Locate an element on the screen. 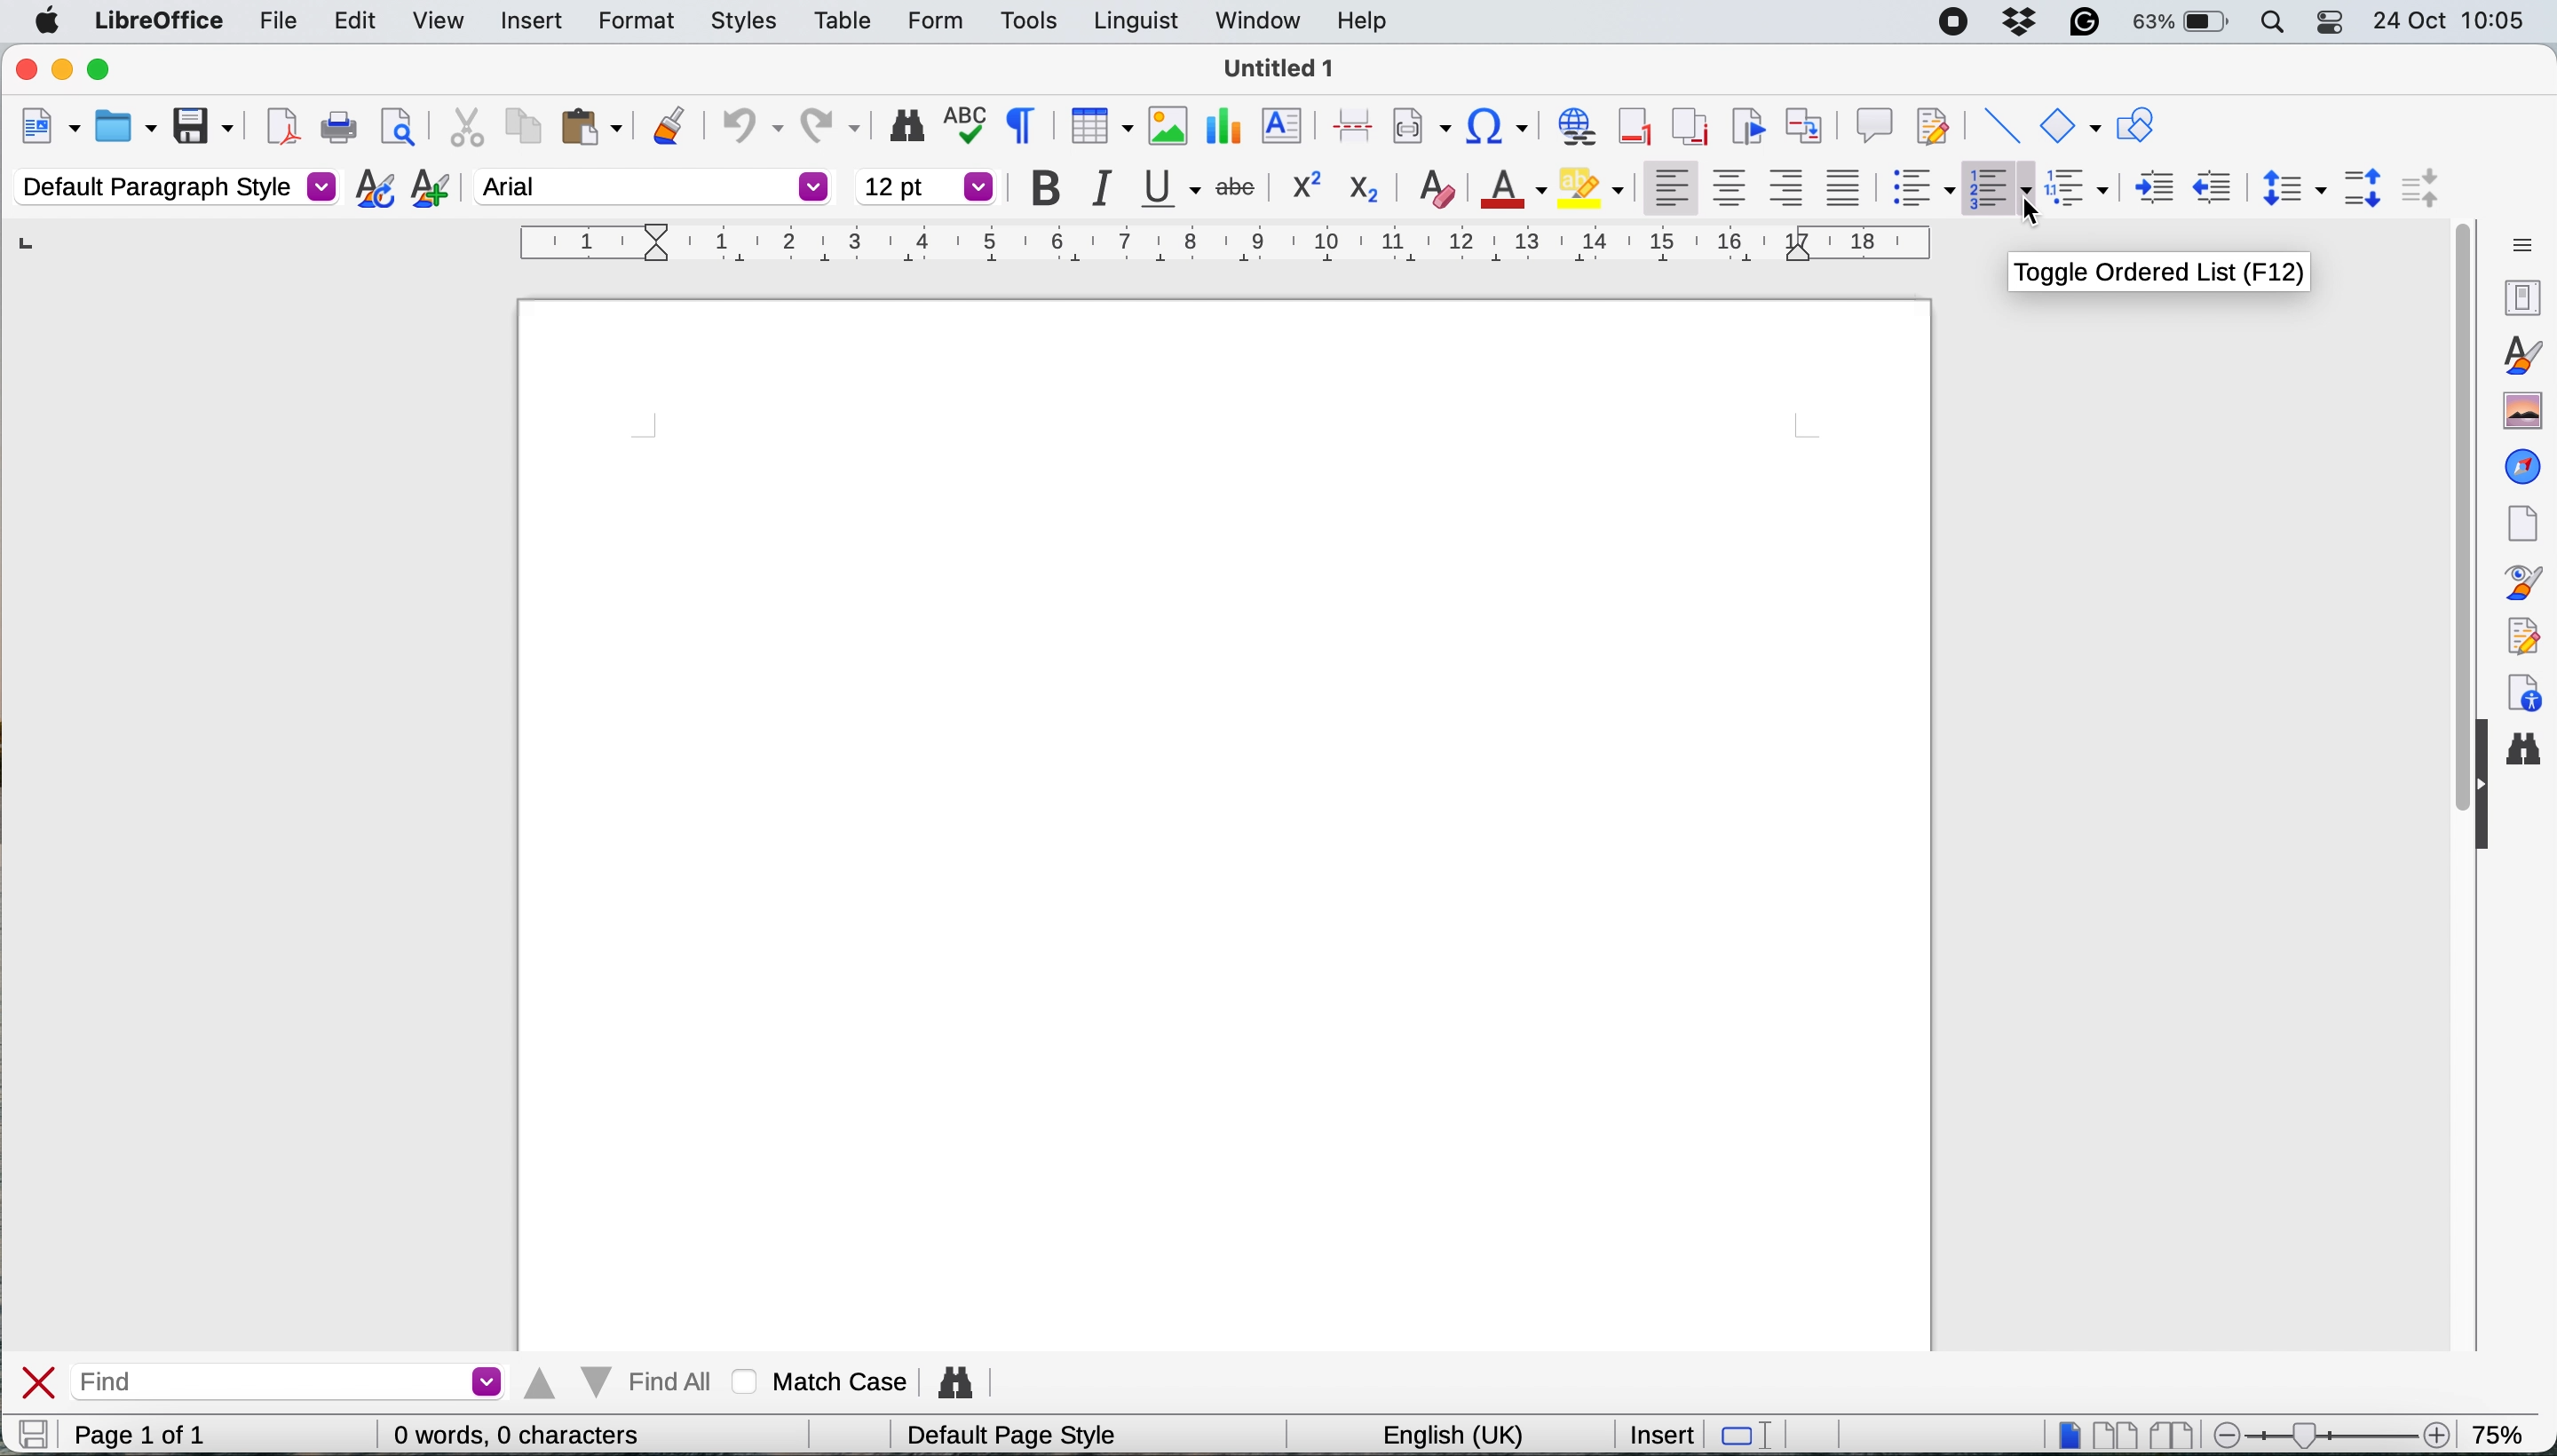  formt is located at coordinates (632, 23).